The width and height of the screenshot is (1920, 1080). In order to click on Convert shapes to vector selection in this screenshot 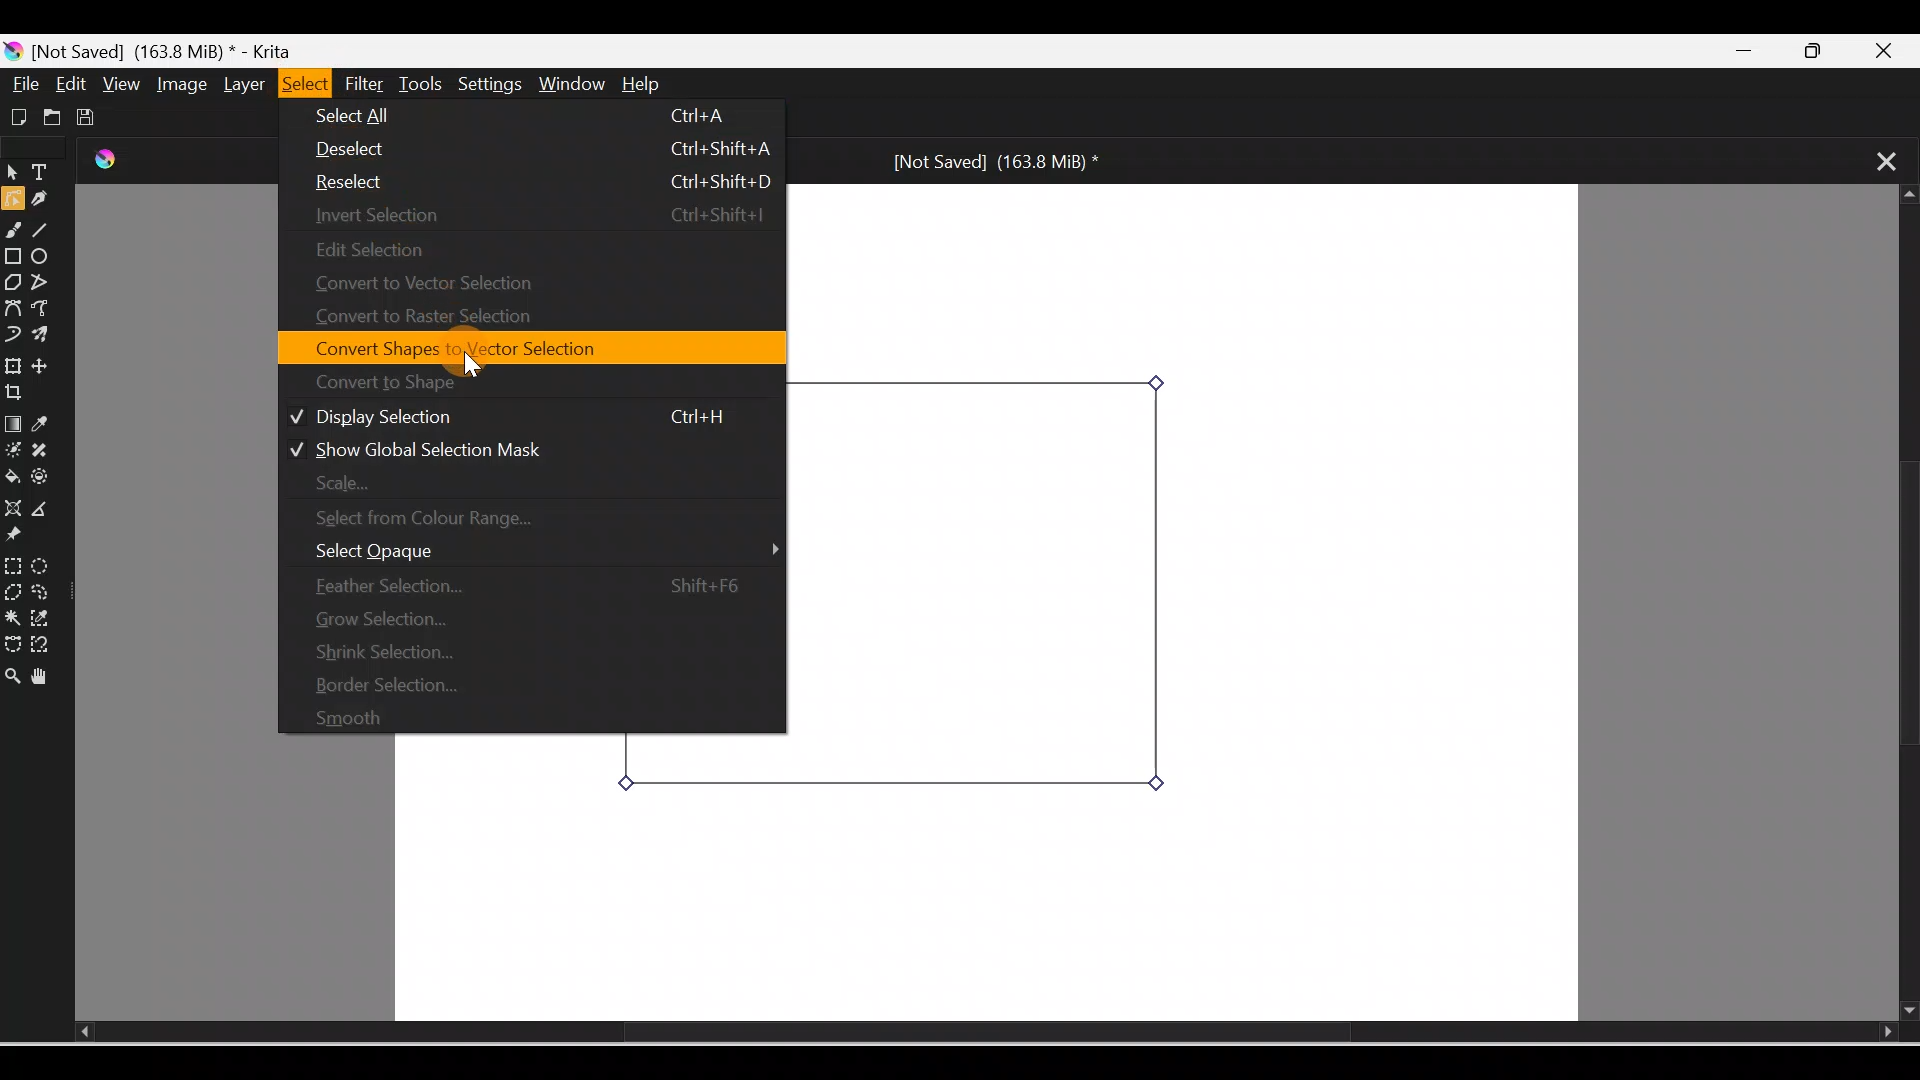, I will do `click(521, 349)`.